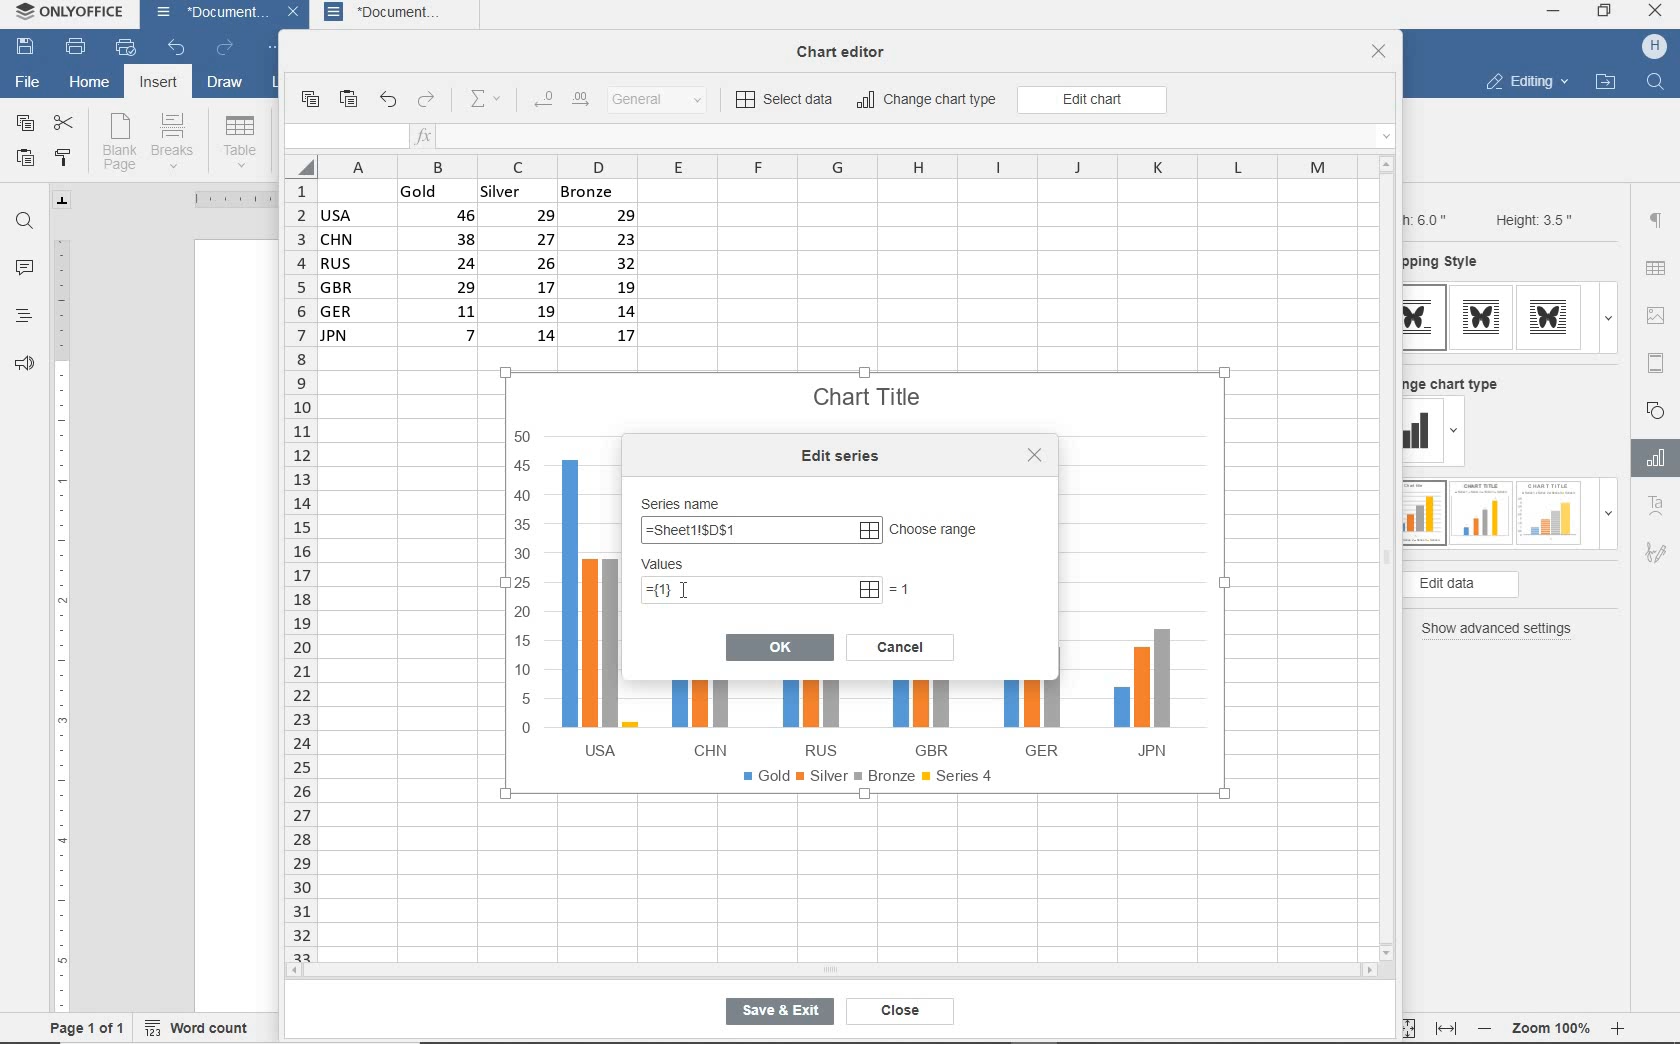 The height and width of the screenshot is (1044, 1680). What do you see at coordinates (1608, 519) in the screenshot?
I see `dropdown` at bounding box center [1608, 519].